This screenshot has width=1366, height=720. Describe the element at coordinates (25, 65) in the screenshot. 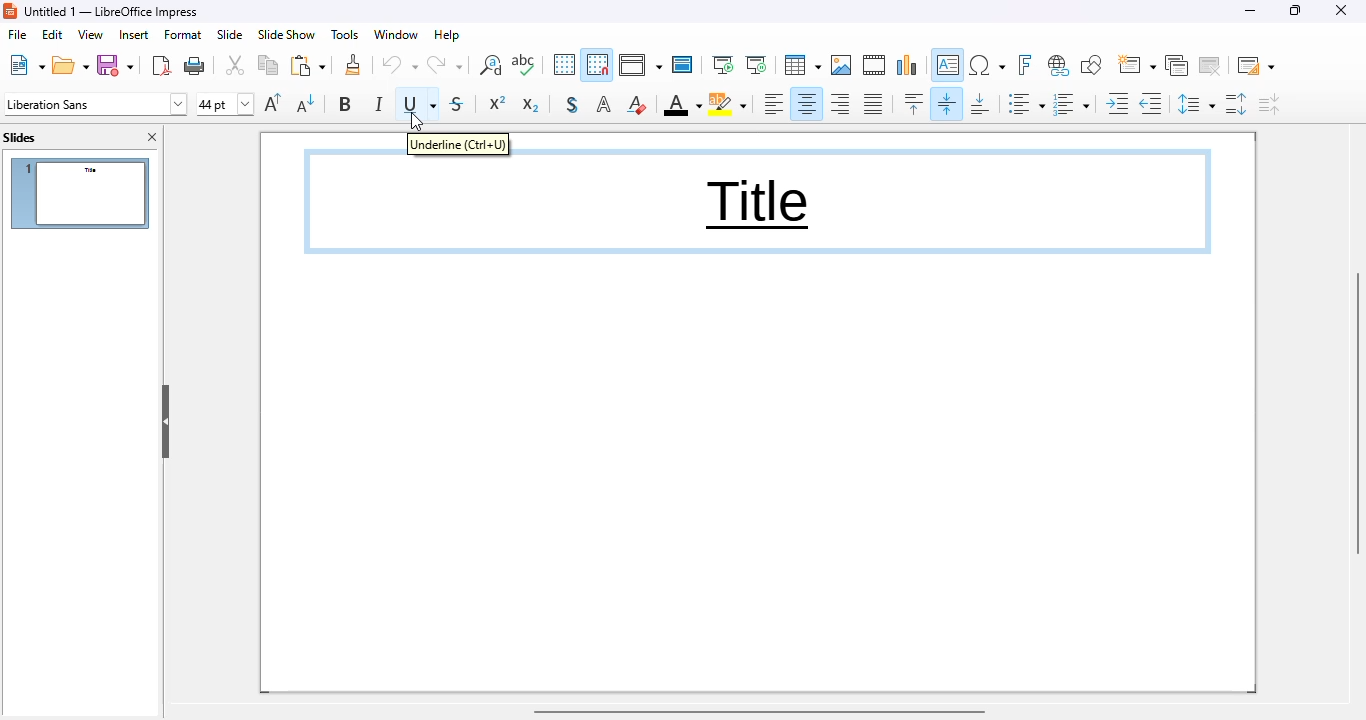

I see `new` at that location.